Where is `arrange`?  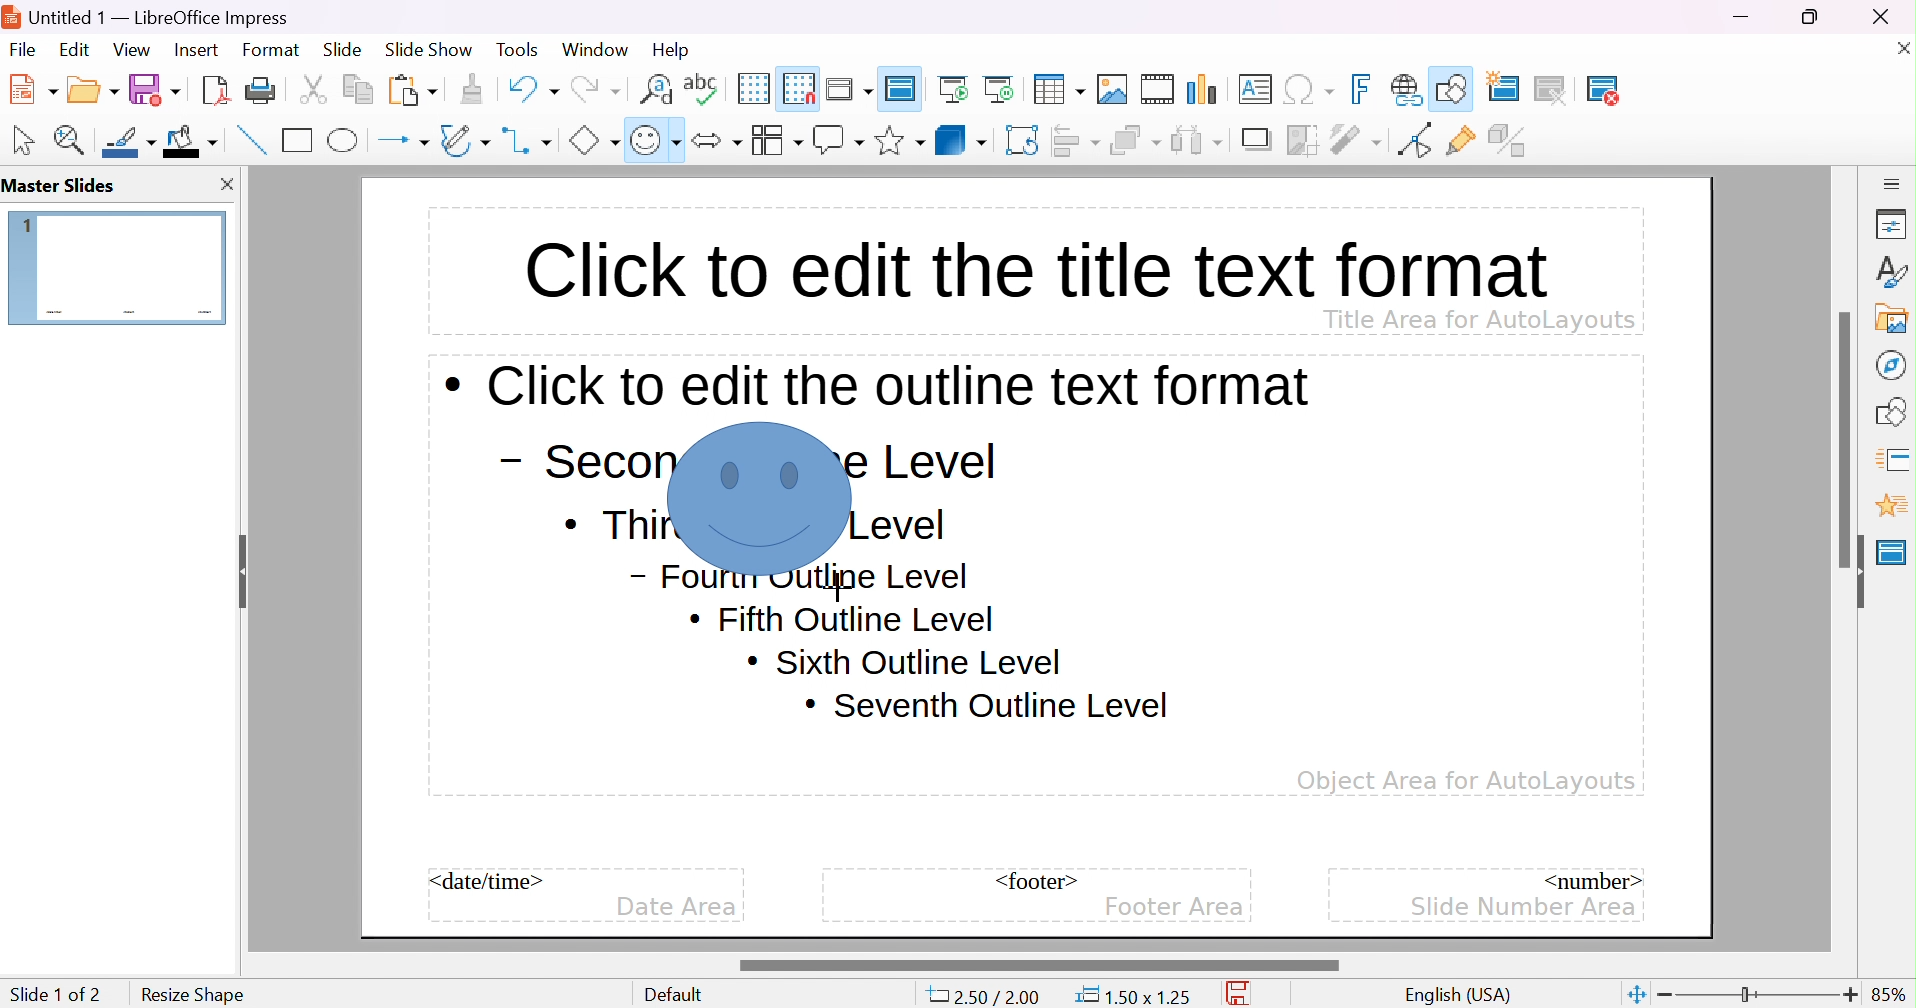
arrange is located at coordinates (1135, 140).